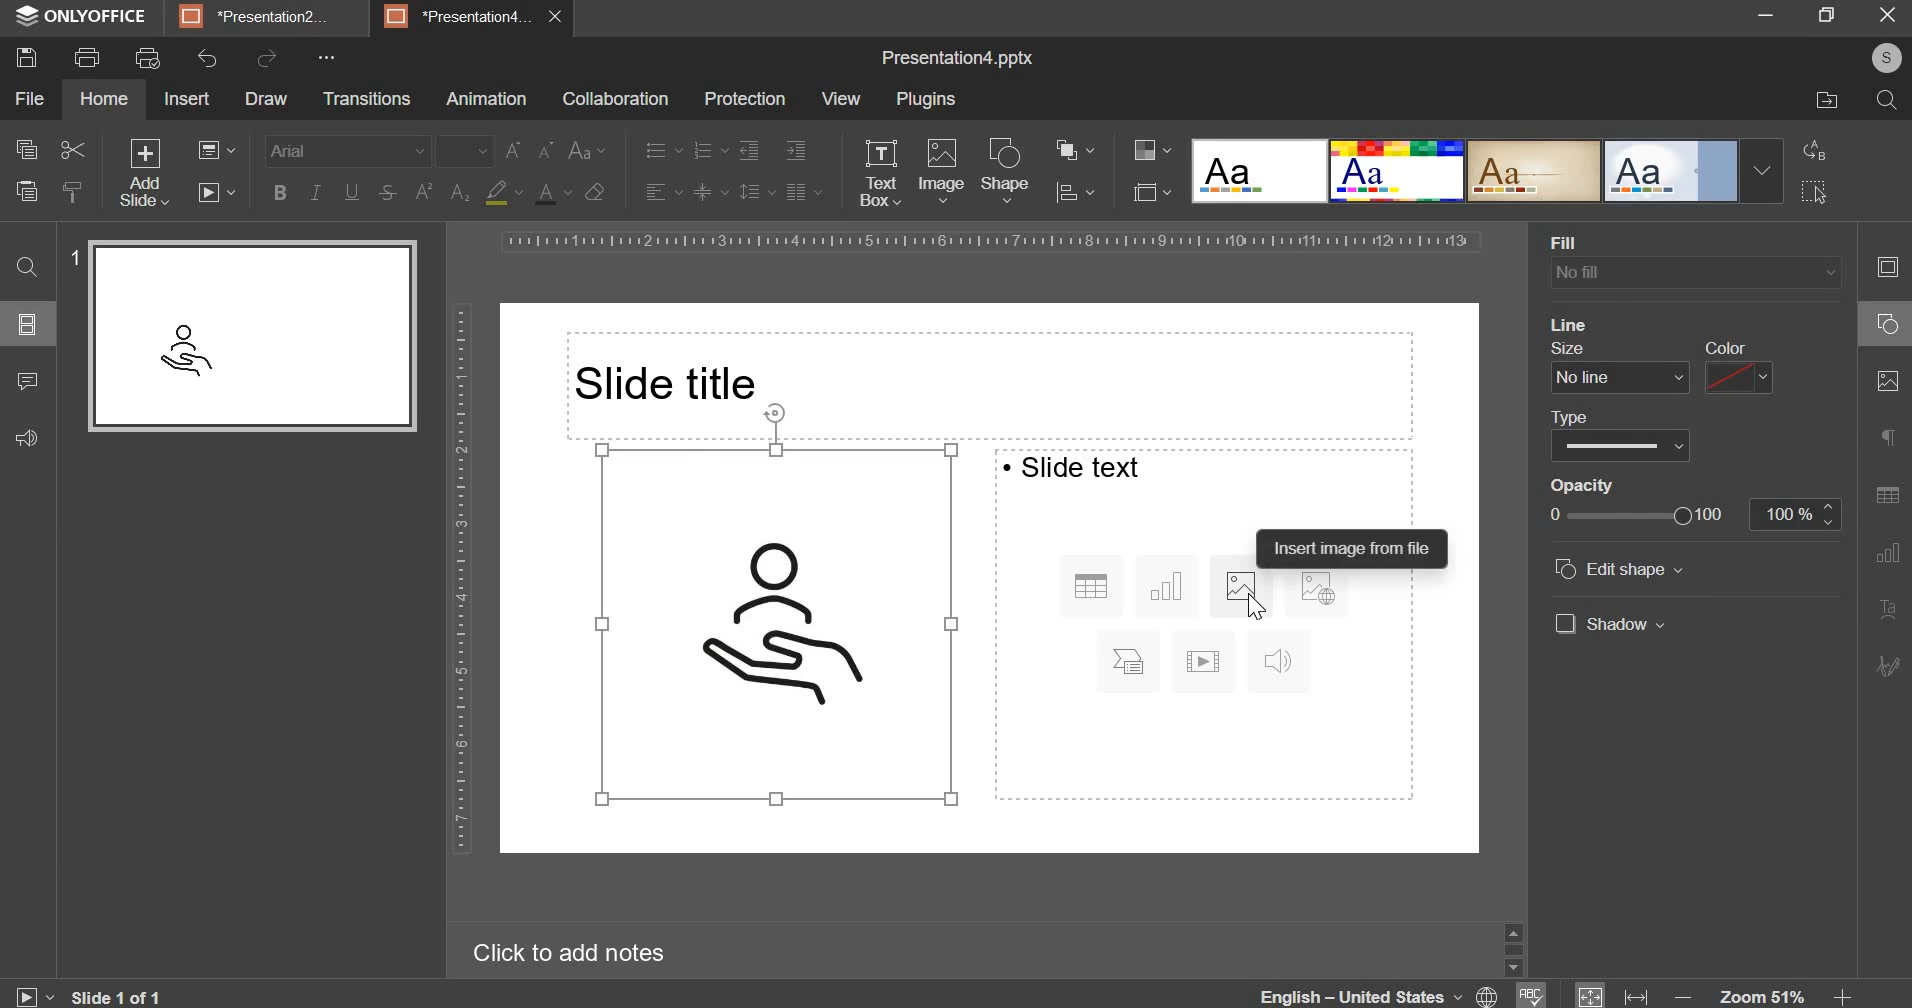 The height and width of the screenshot is (1008, 1912). Describe the element at coordinates (1513, 948) in the screenshot. I see `slider` at that location.